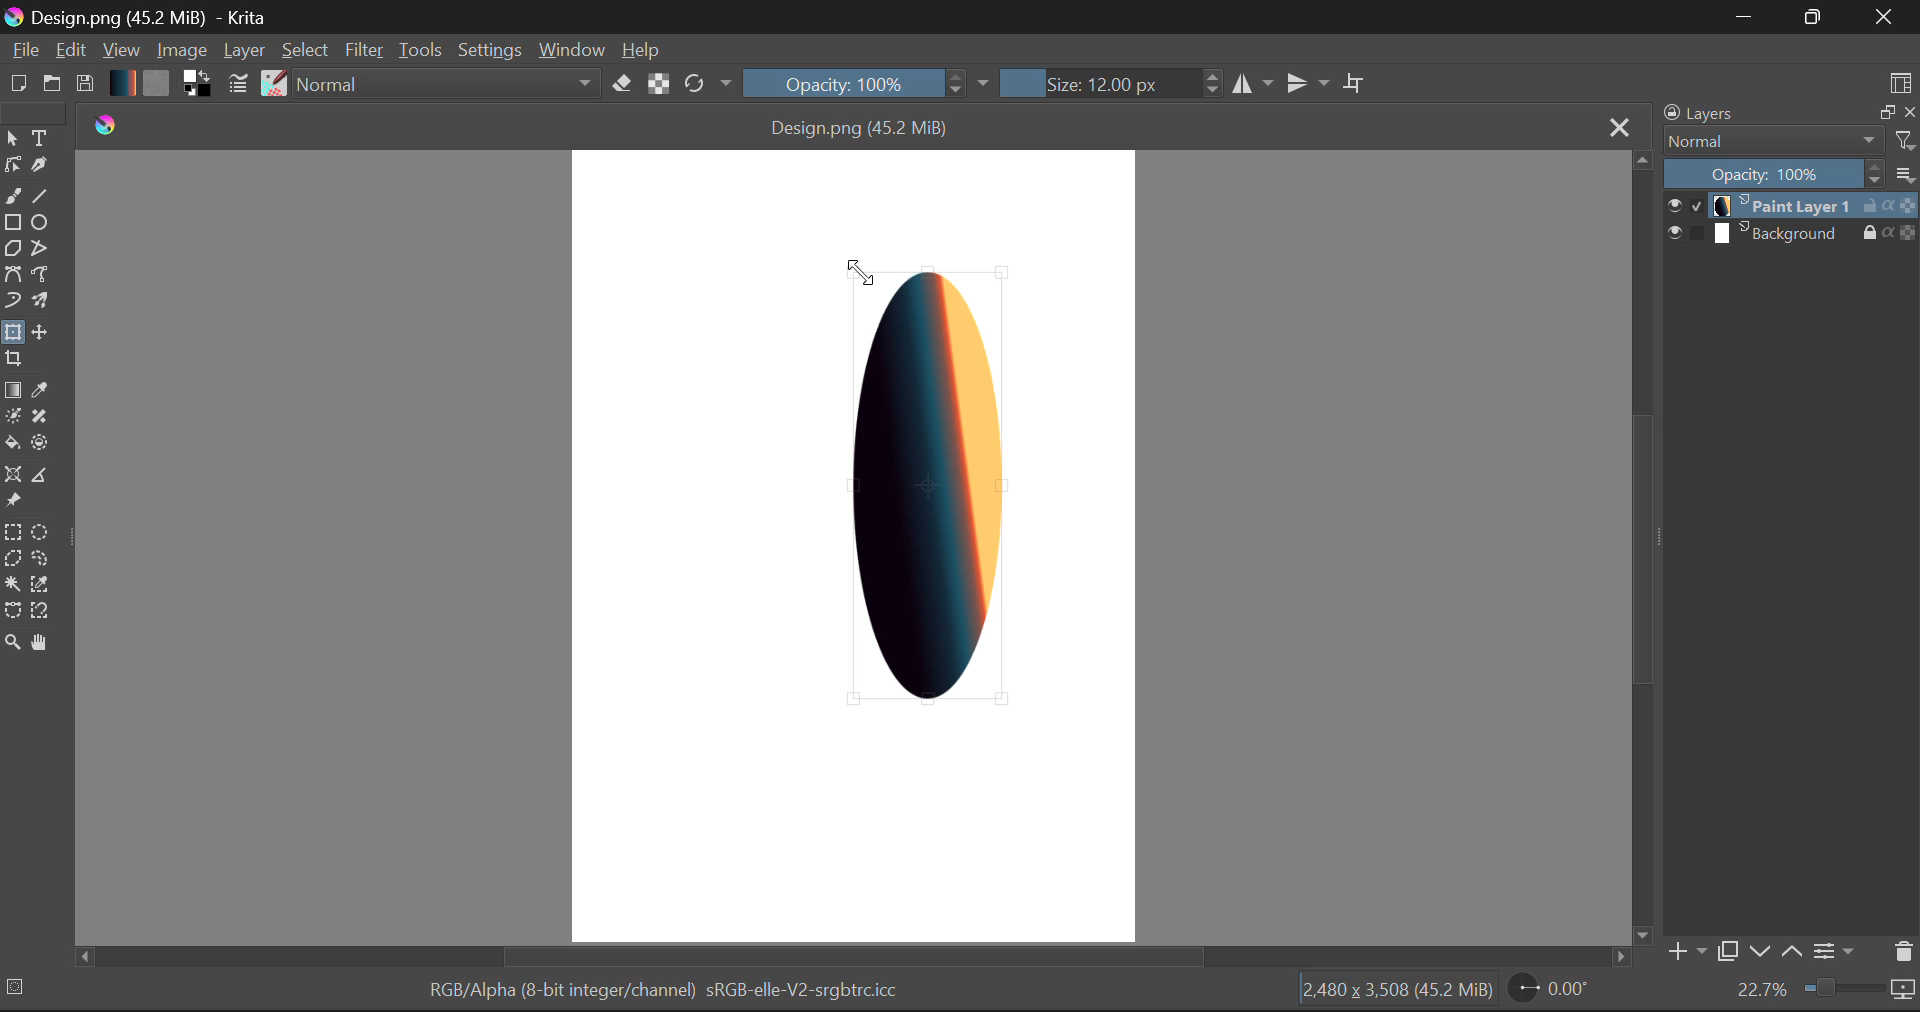 This screenshot has height=1012, width=1920. What do you see at coordinates (38, 331) in the screenshot?
I see `Move Layer` at bounding box center [38, 331].